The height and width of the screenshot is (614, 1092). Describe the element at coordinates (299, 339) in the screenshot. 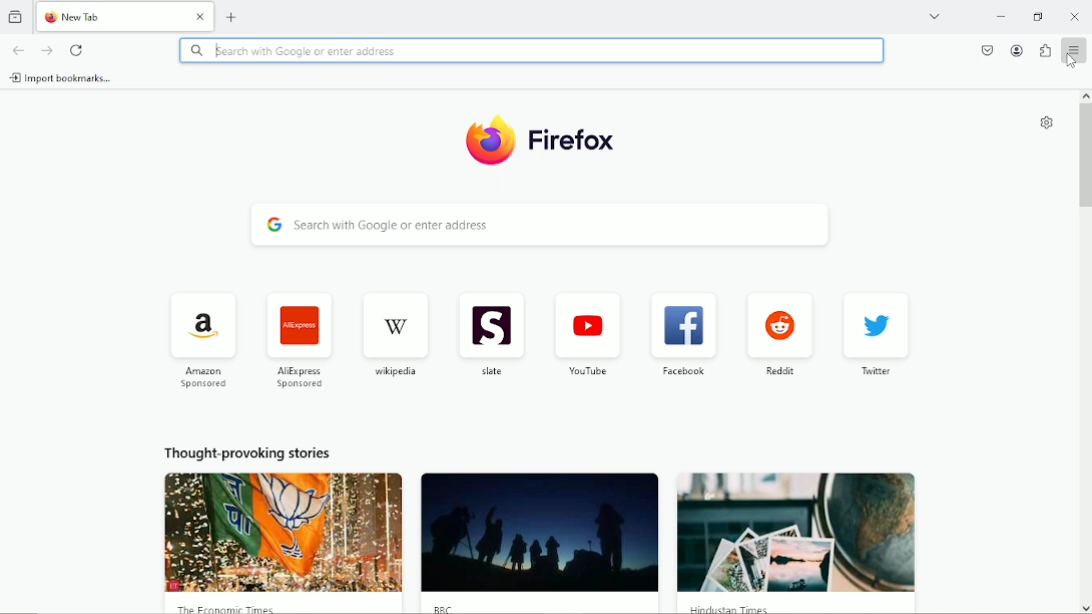

I see `AliExpress` at that location.